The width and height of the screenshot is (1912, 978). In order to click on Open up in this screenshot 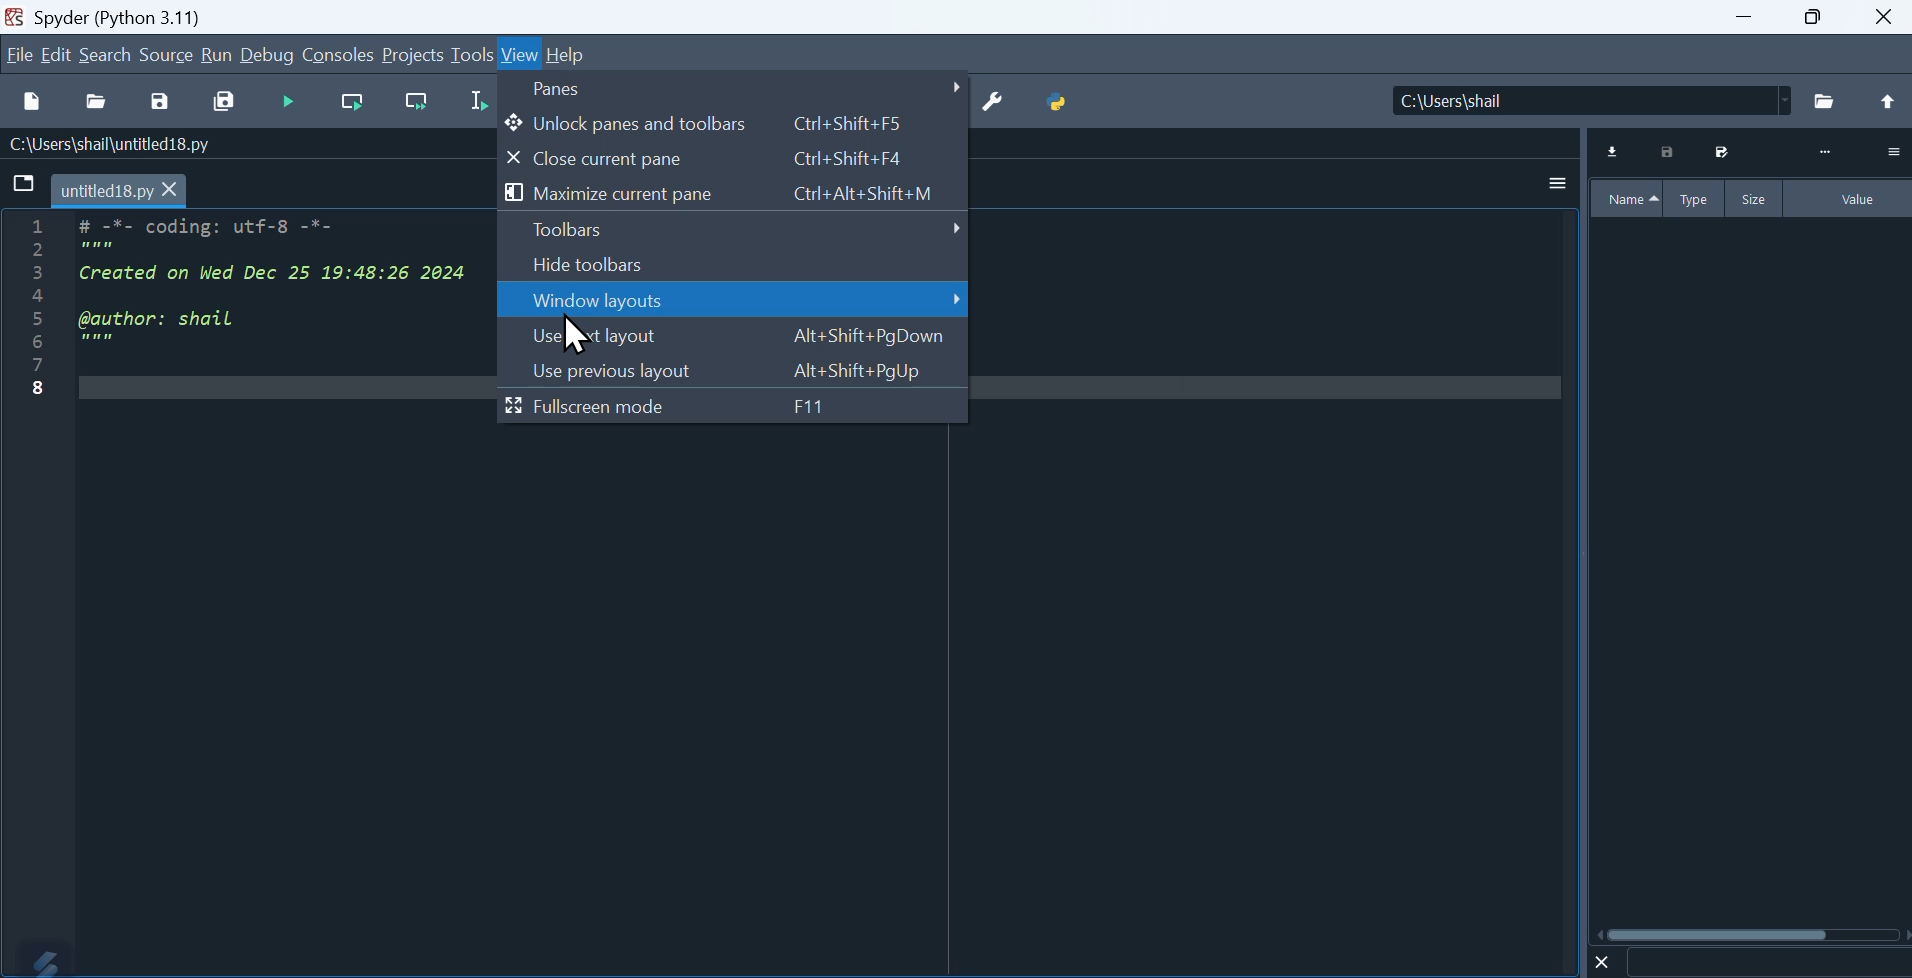, I will do `click(1885, 103)`.